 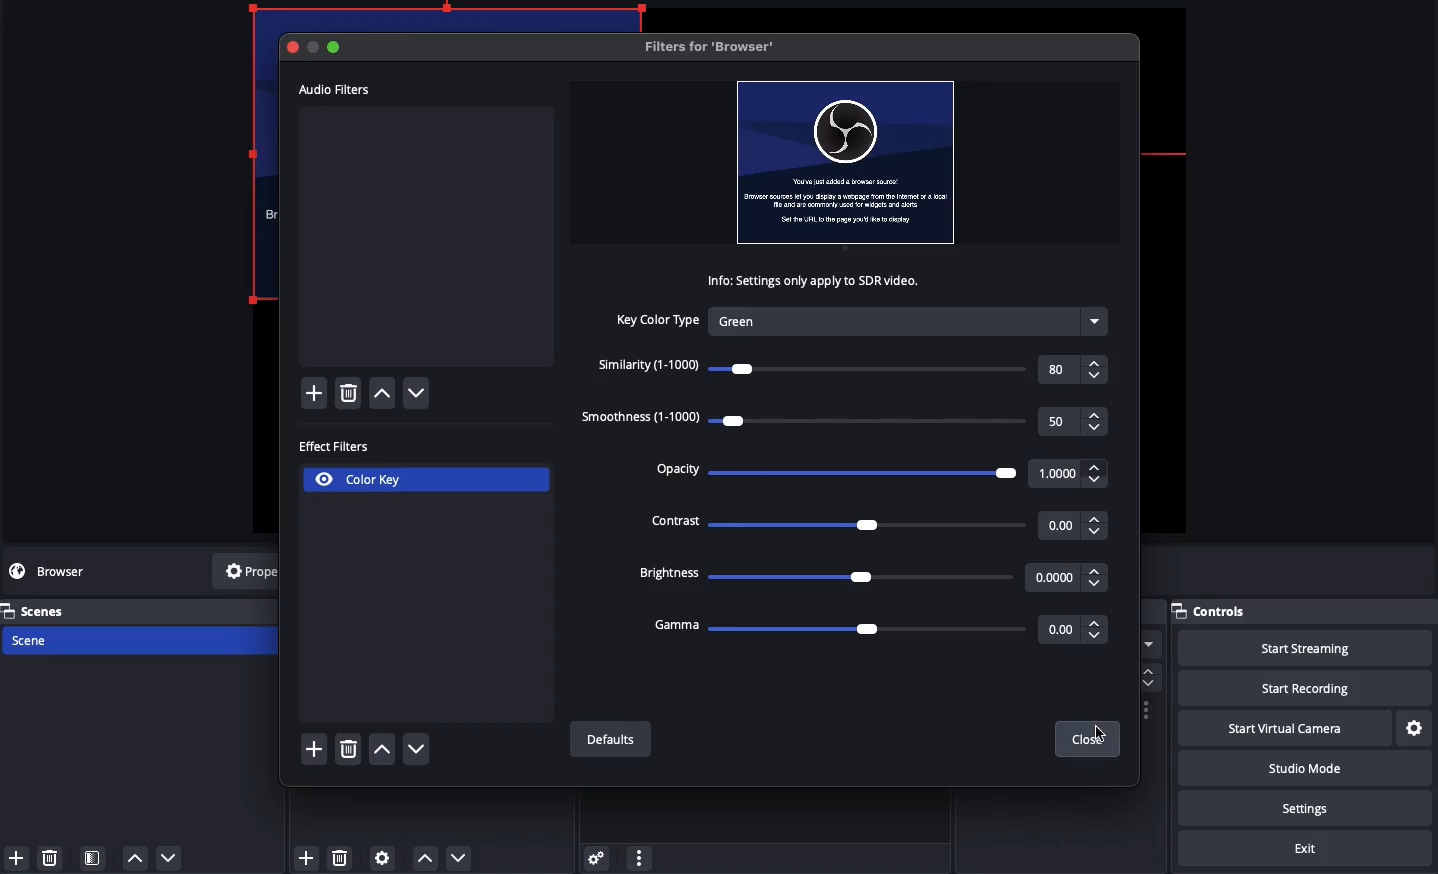 I want to click on Defaults, so click(x=616, y=741).